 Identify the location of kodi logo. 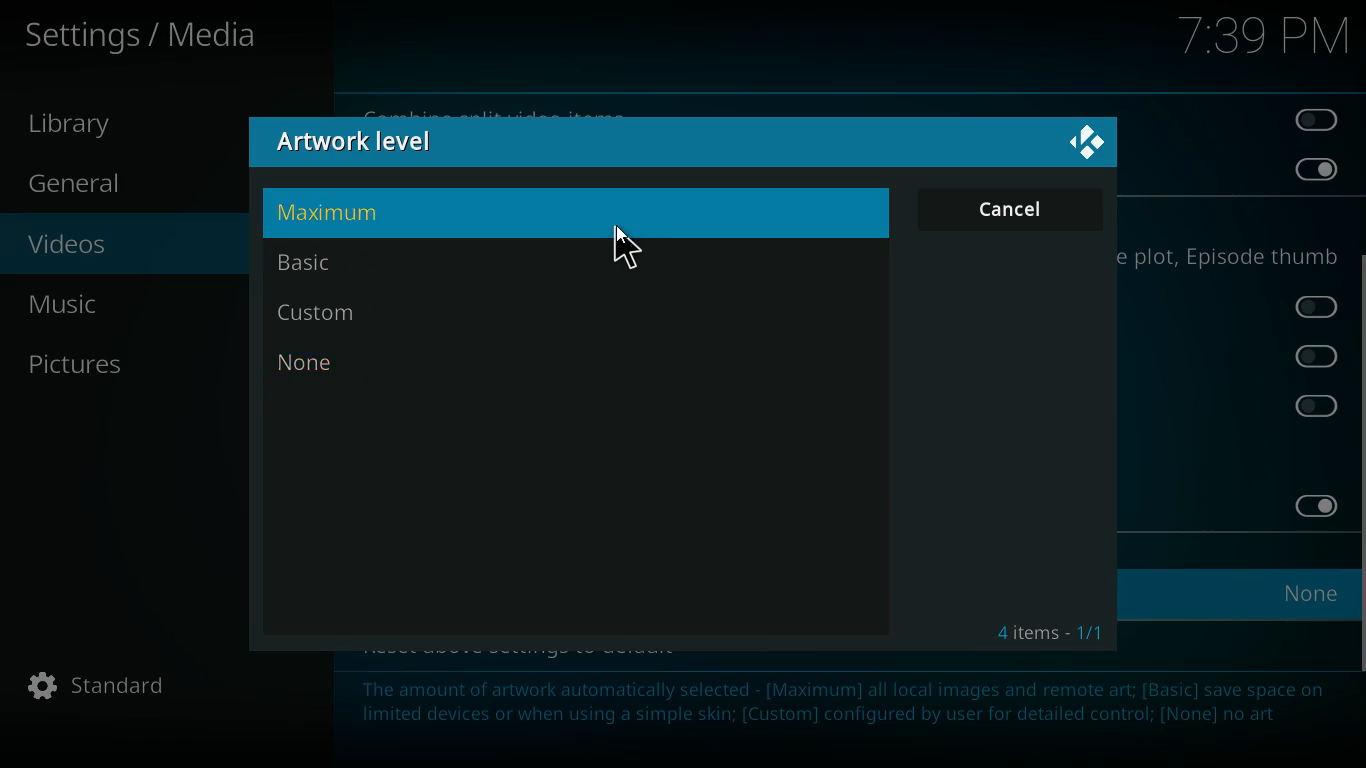
(1088, 143).